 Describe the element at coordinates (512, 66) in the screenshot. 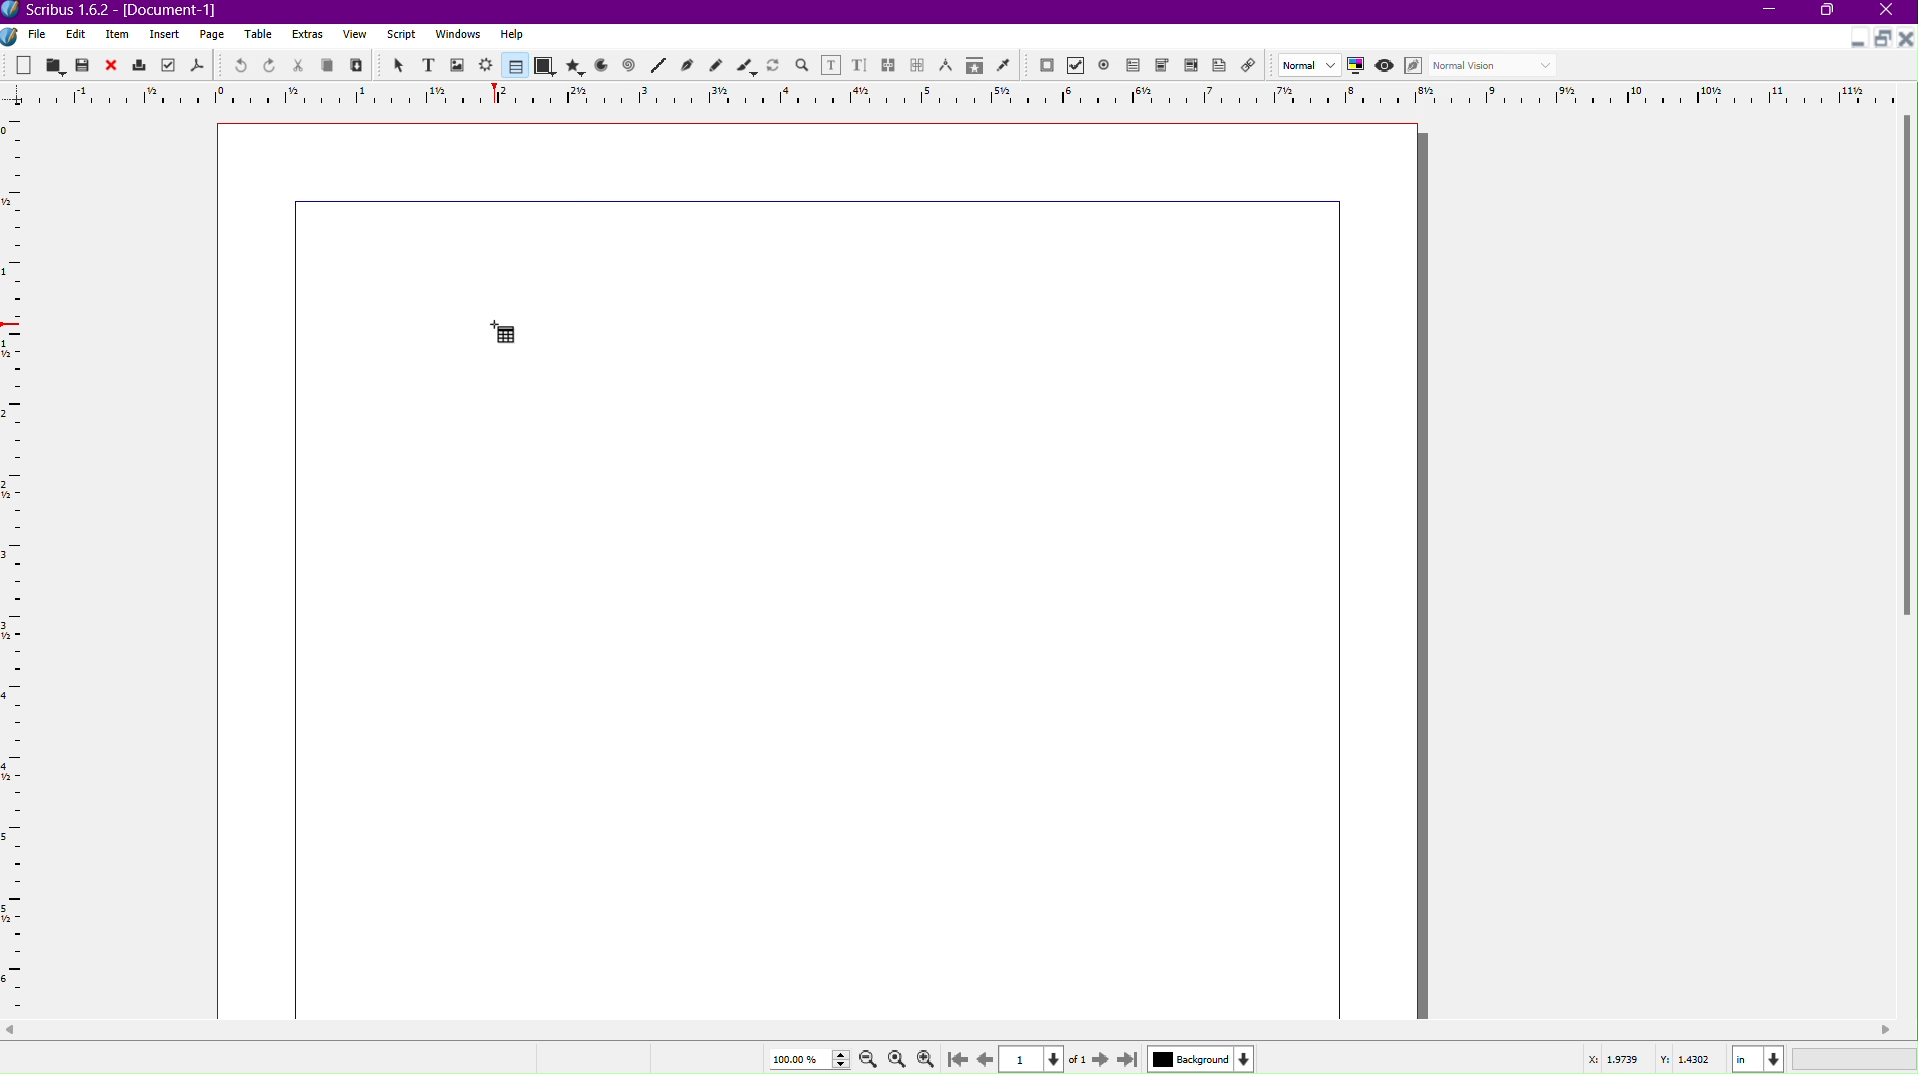

I see `Table` at that location.